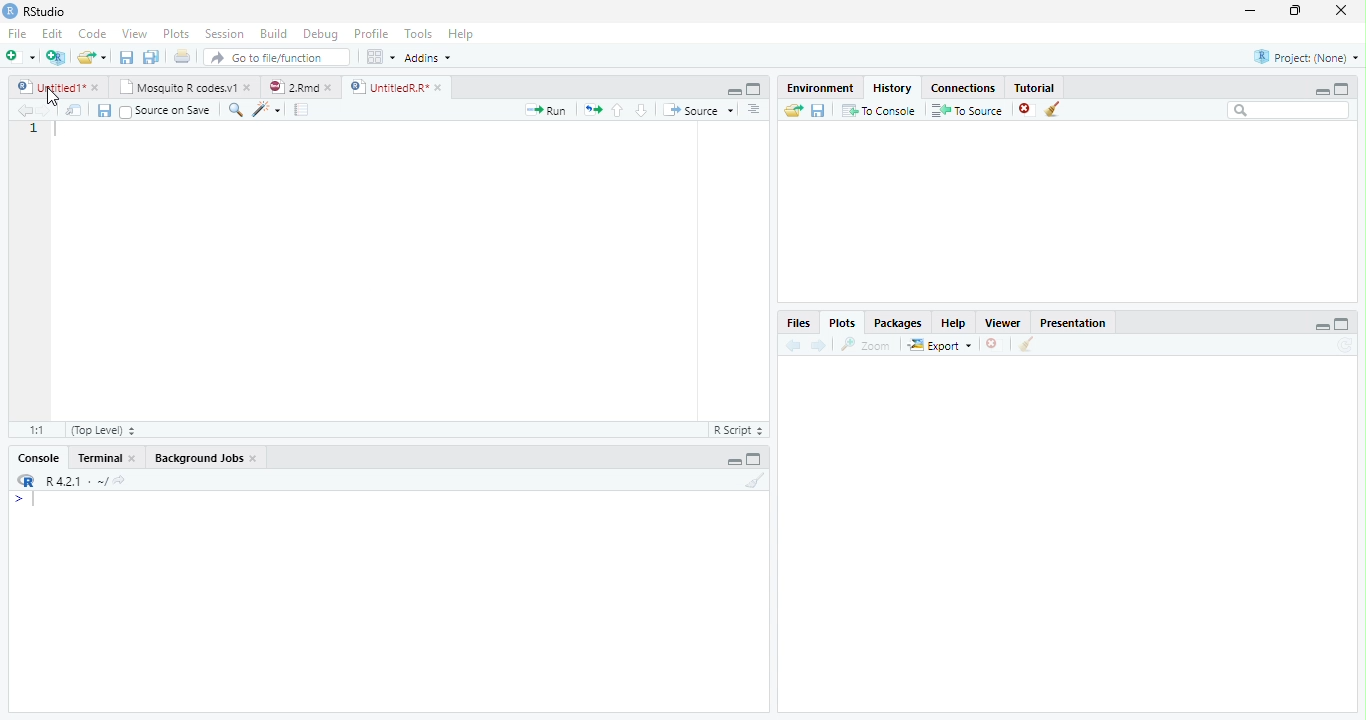 This screenshot has height=720, width=1366. What do you see at coordinates (75, 111) in the screenshot?
I see `show in window` at bounding box center [75, 111].